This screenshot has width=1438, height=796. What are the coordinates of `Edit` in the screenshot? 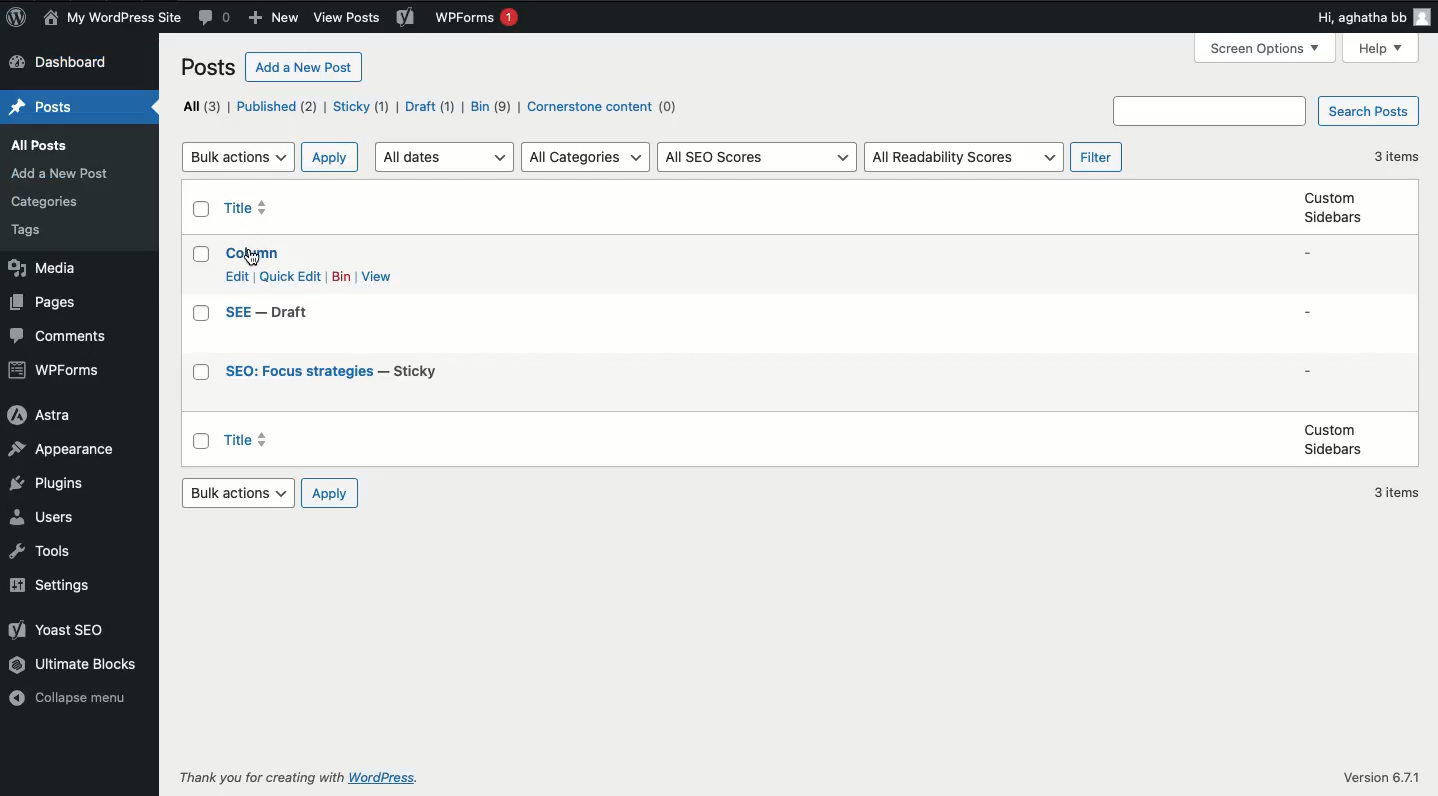 It's located at (238, 276).